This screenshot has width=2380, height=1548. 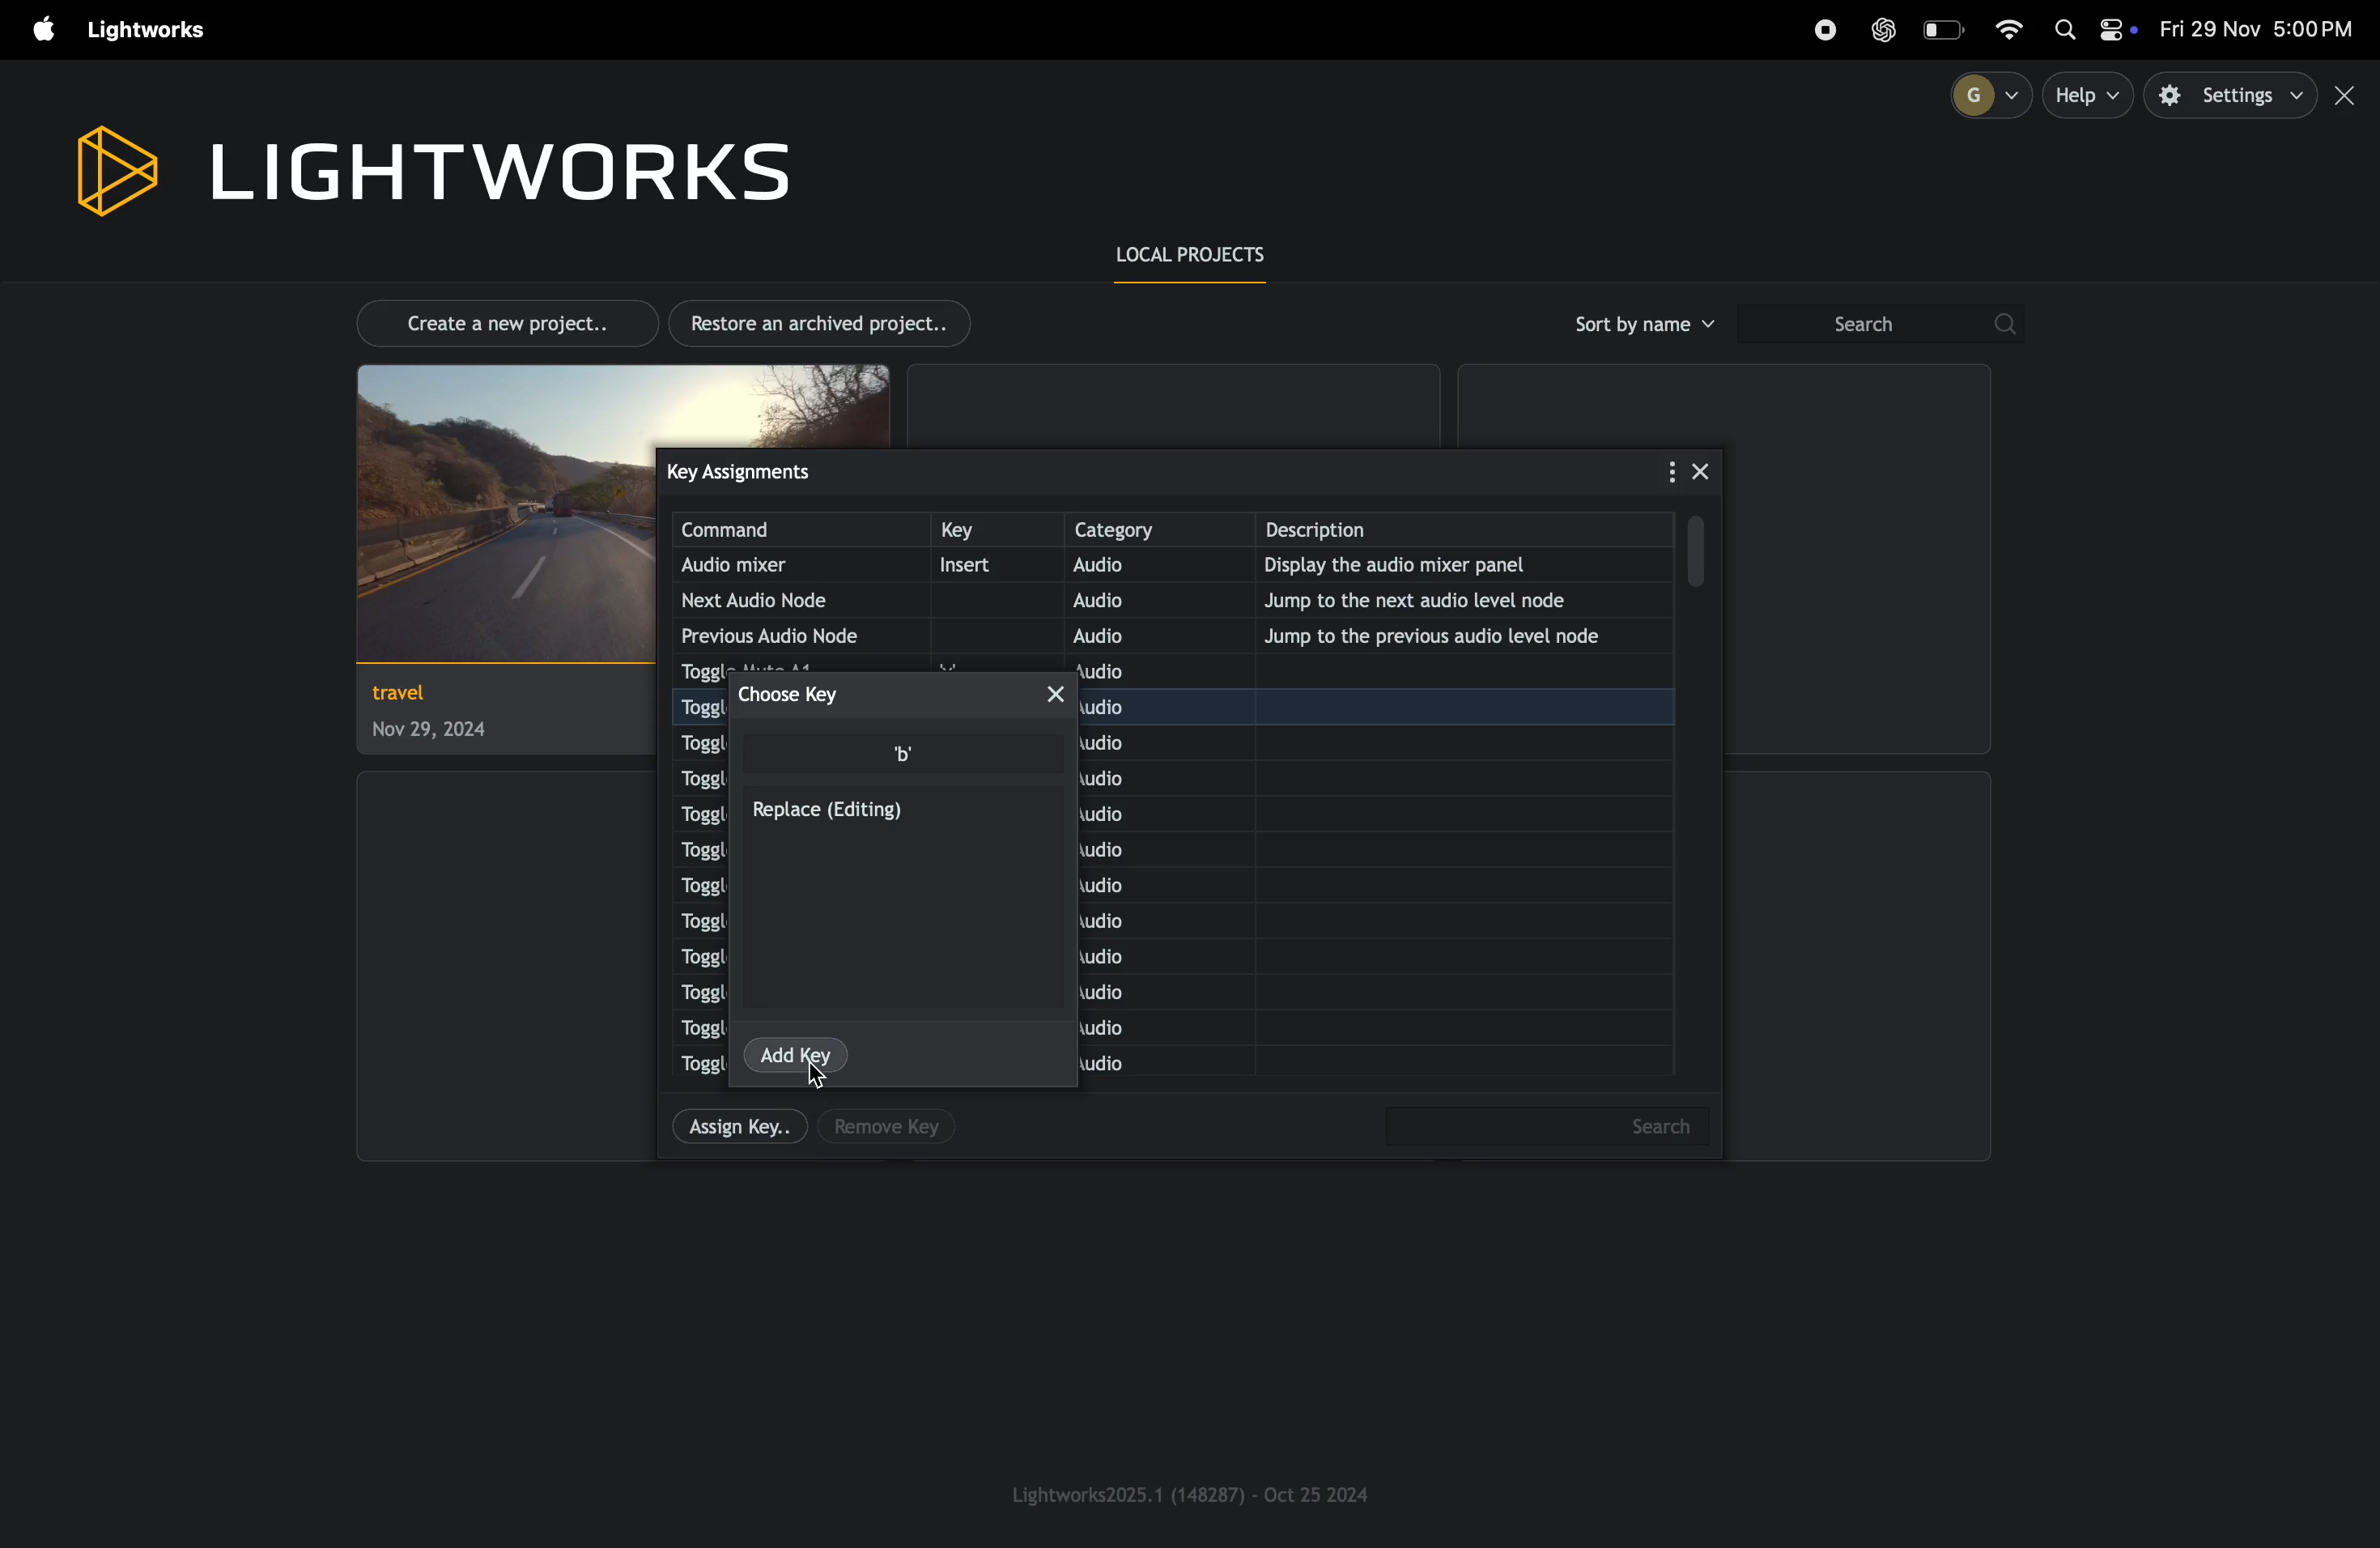 I want to click on settings, so click(x=2233, y=96).